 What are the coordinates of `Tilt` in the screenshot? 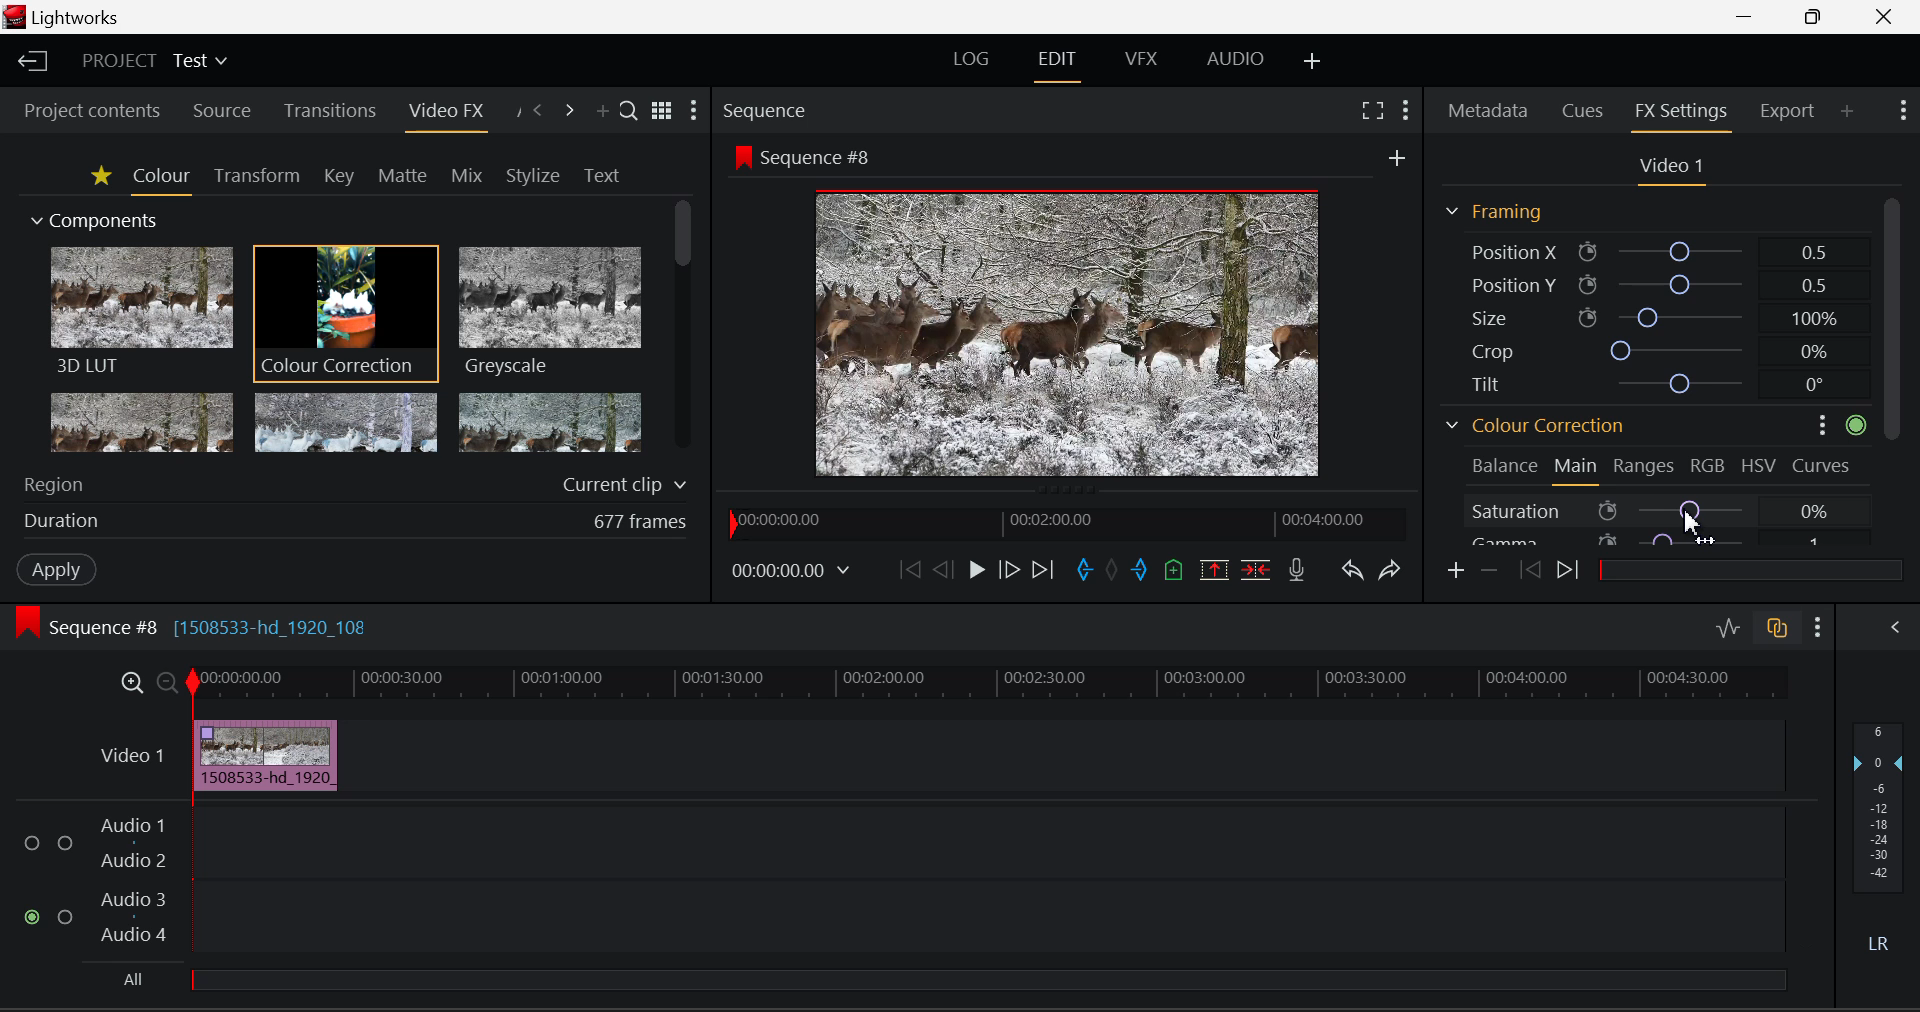 It's located at (1650, 382).